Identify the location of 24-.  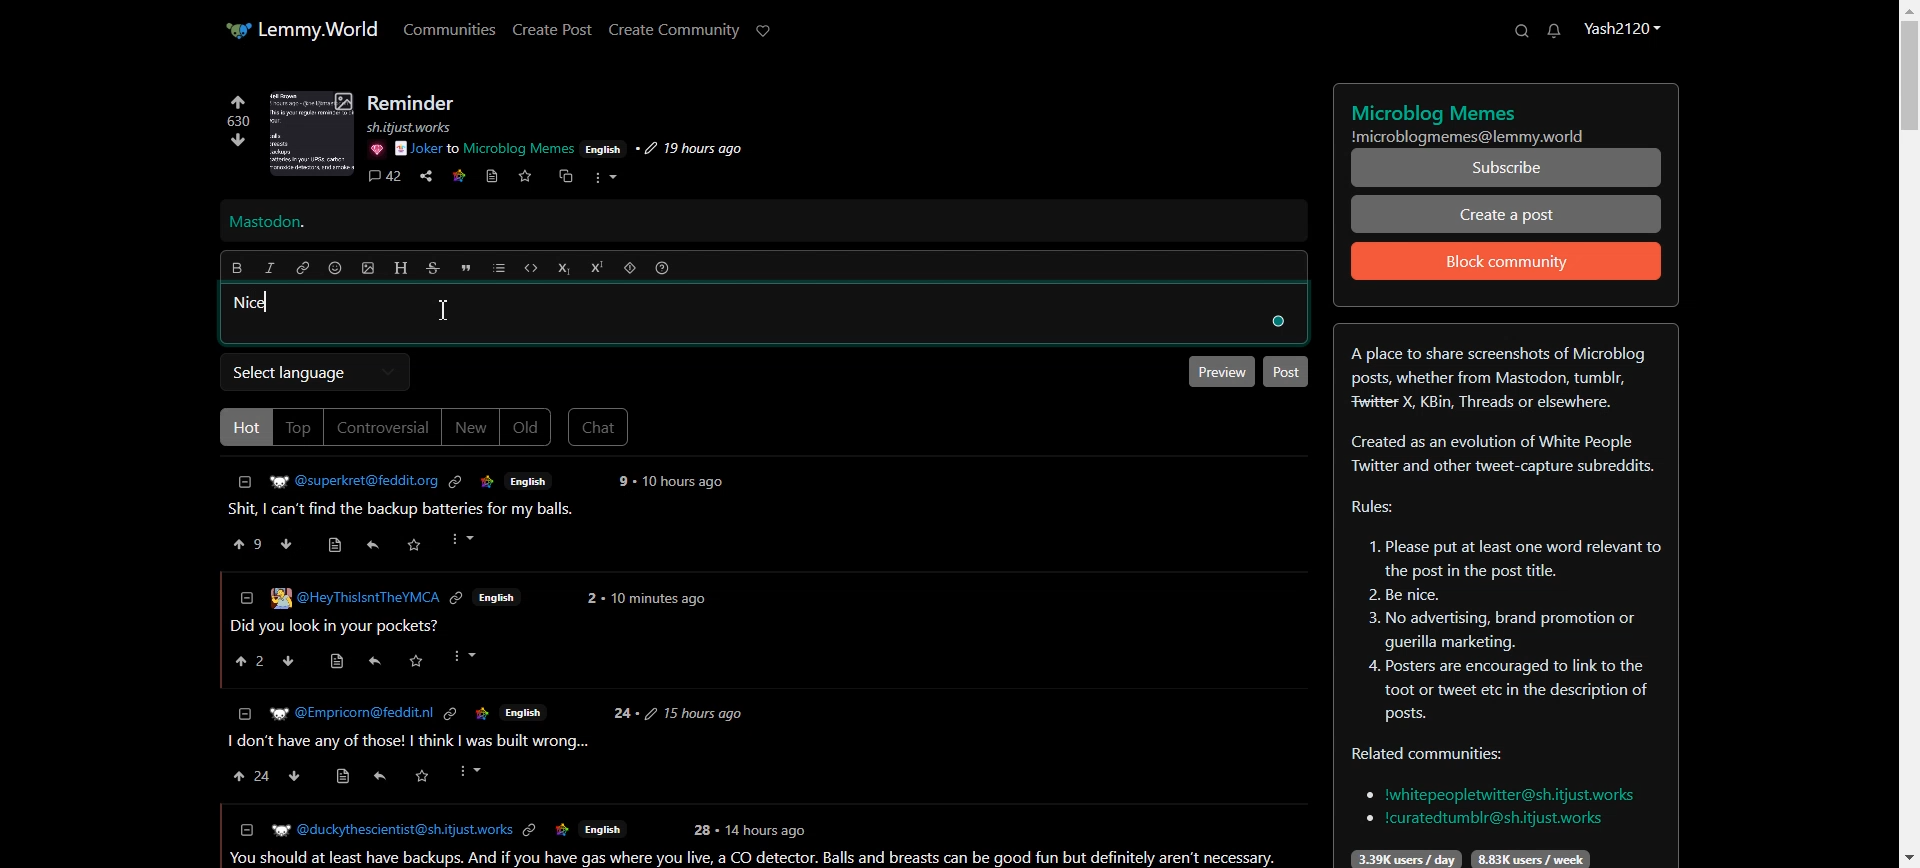
(622, 714).